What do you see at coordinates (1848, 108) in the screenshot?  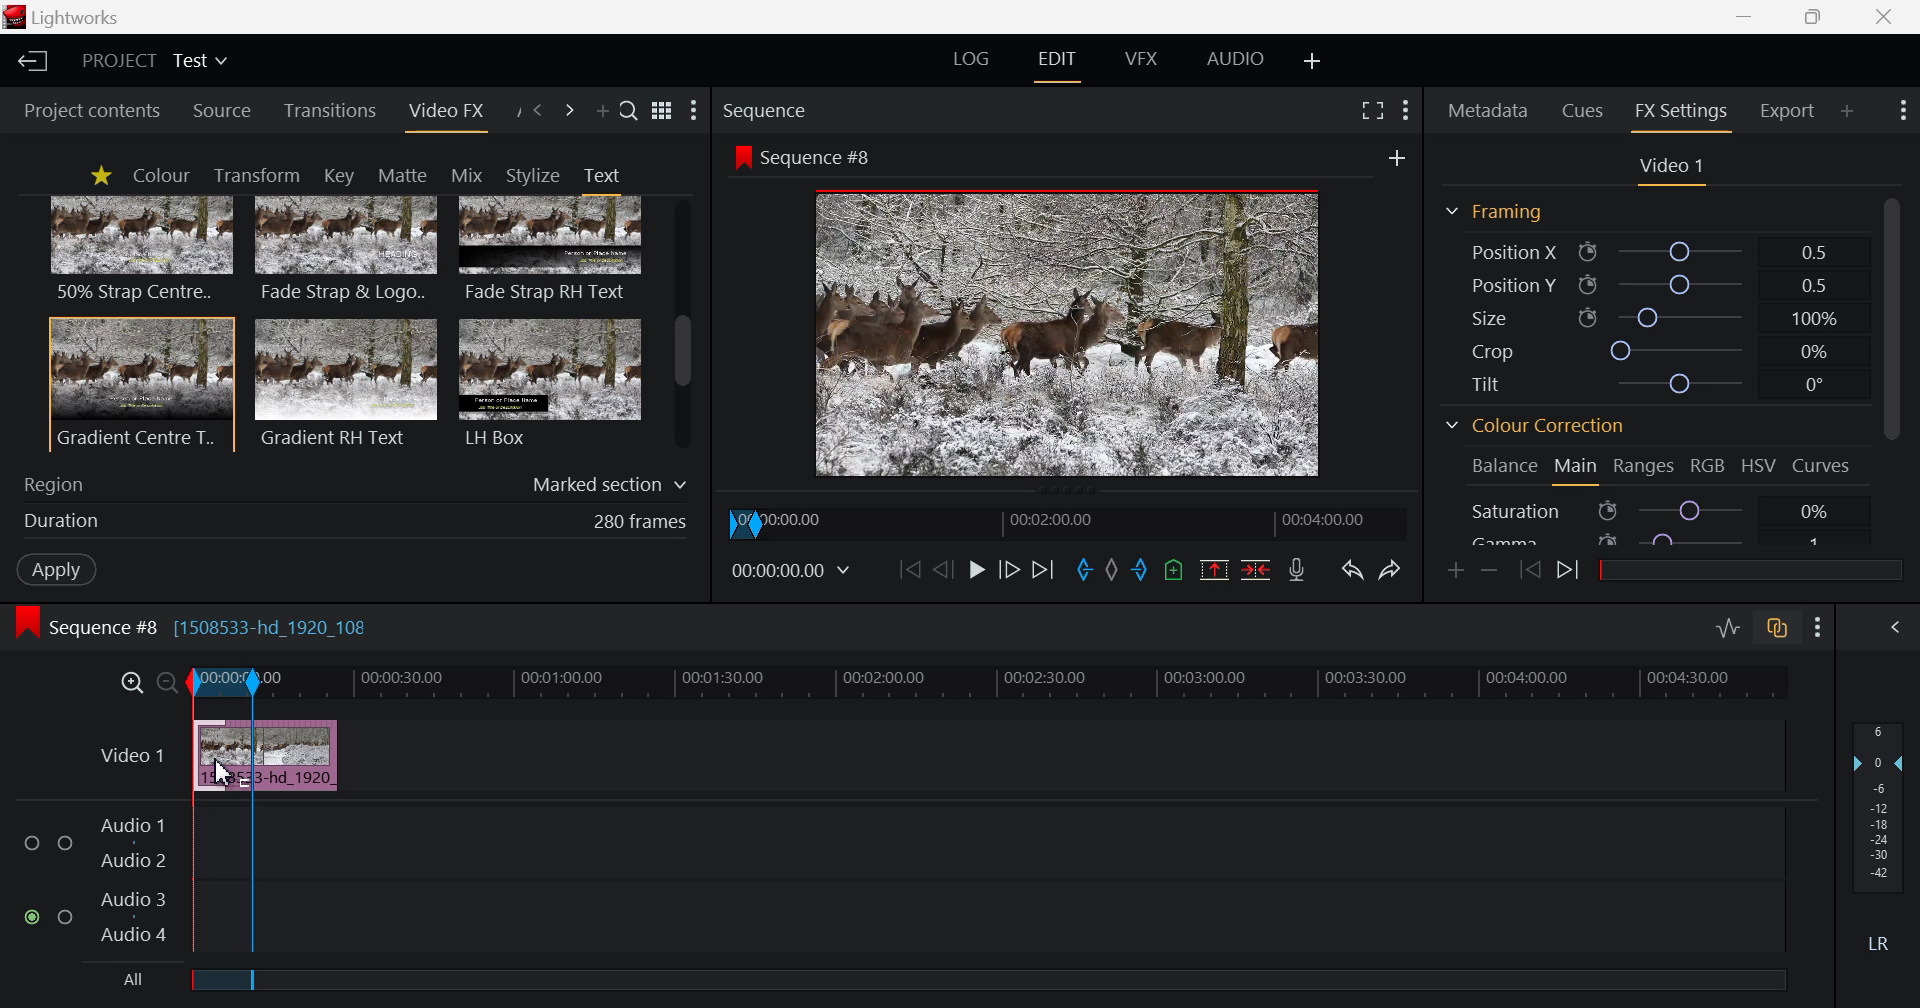 I see `Add Panel` at bounding box center [1848, 108].